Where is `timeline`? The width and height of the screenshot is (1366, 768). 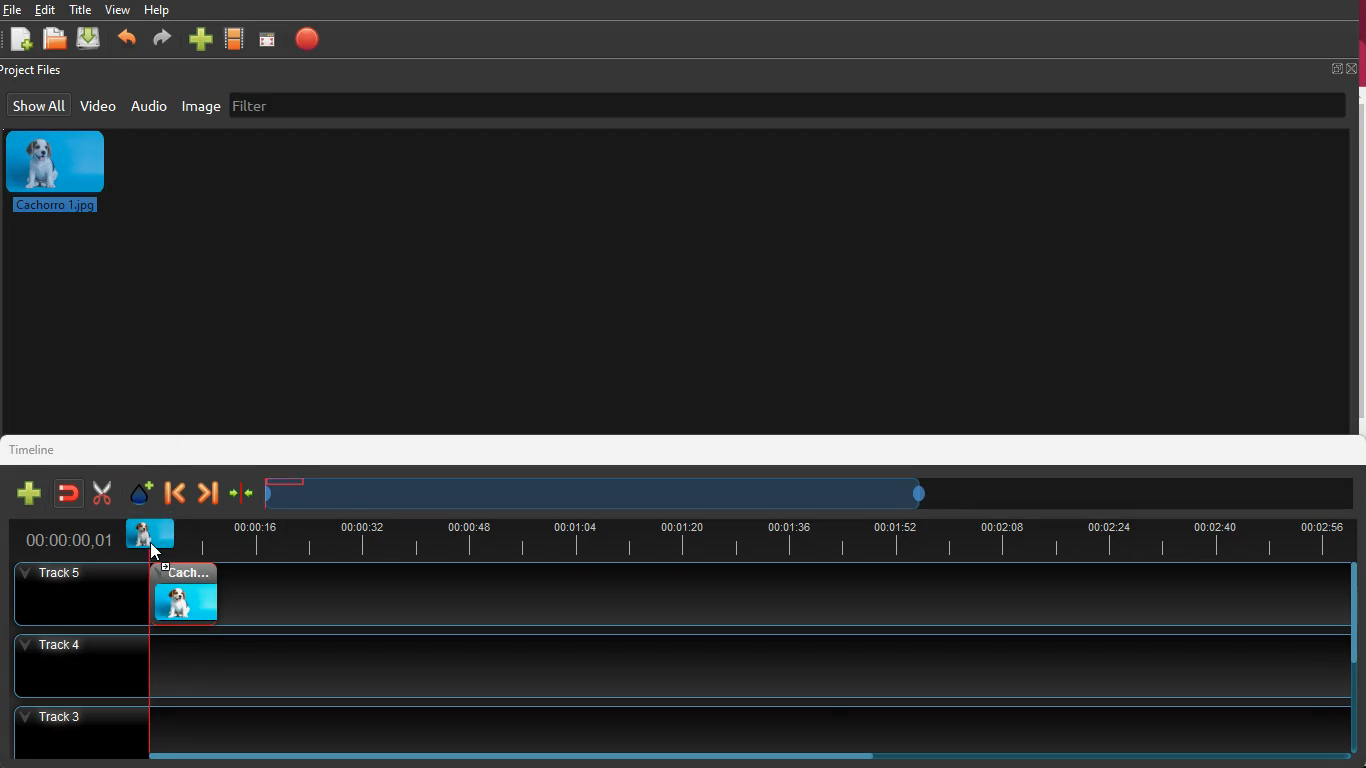 timeline is located at coordinates (38, 451).